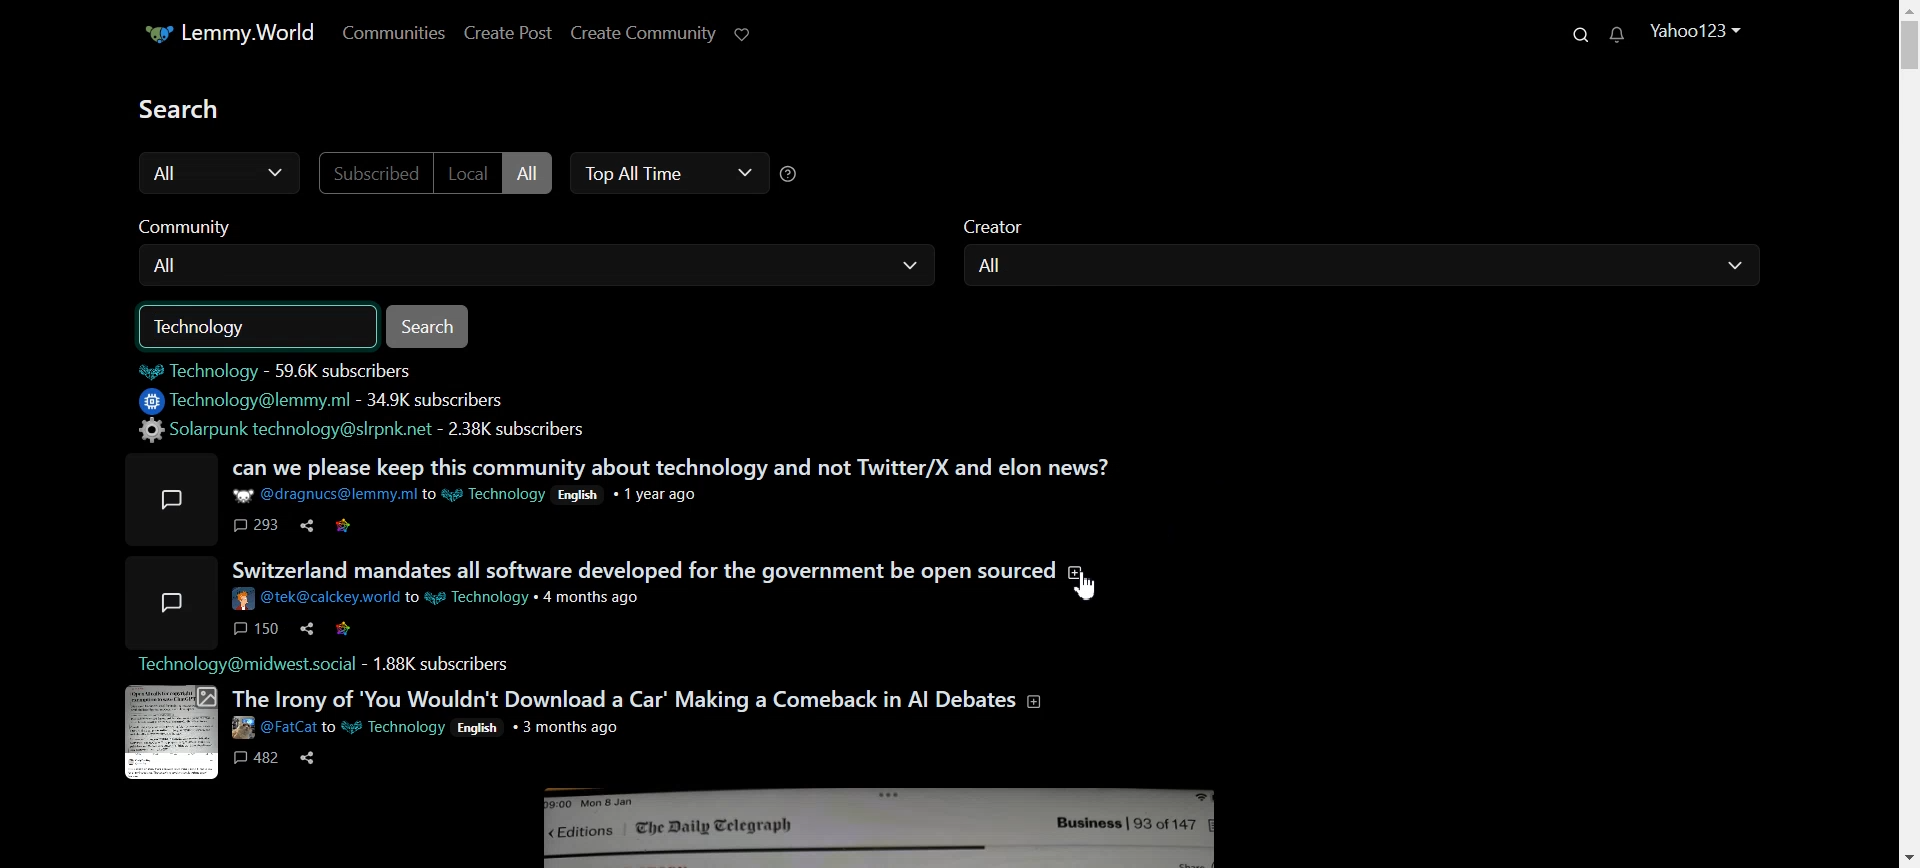  Describe the element at coordinates (344, 629) in the screenshot. I see `starred` at that location.